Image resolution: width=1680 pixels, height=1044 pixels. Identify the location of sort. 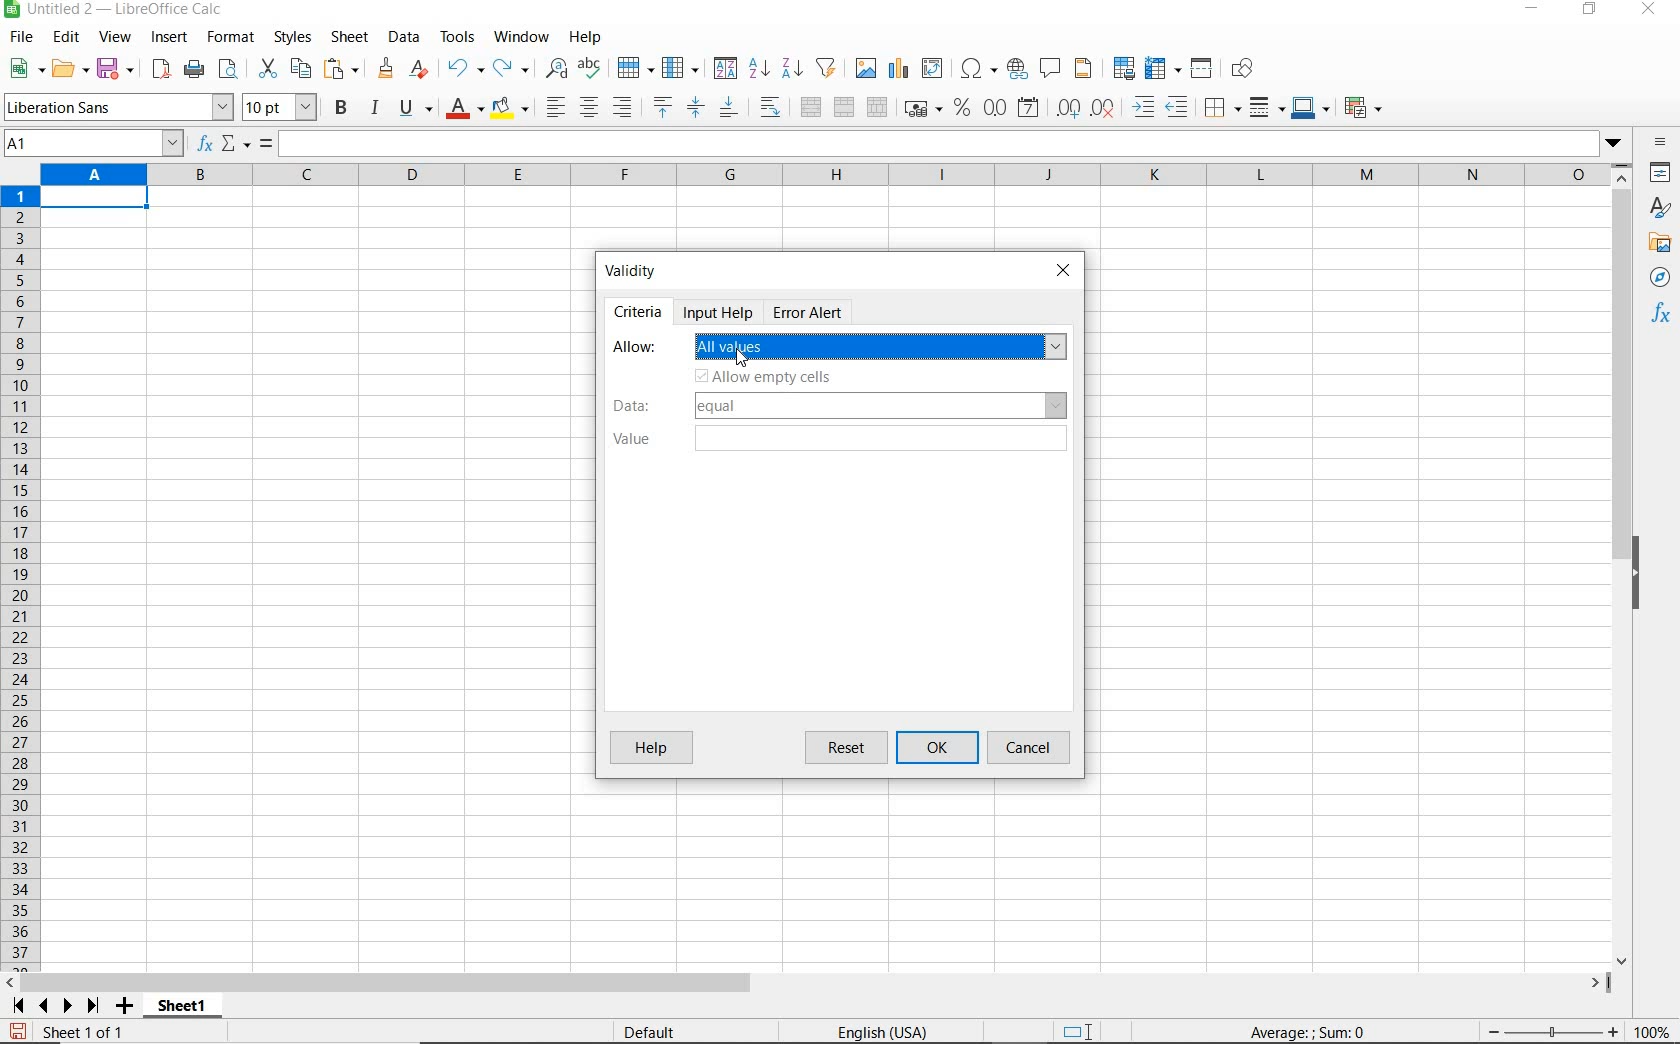
(725, 70).